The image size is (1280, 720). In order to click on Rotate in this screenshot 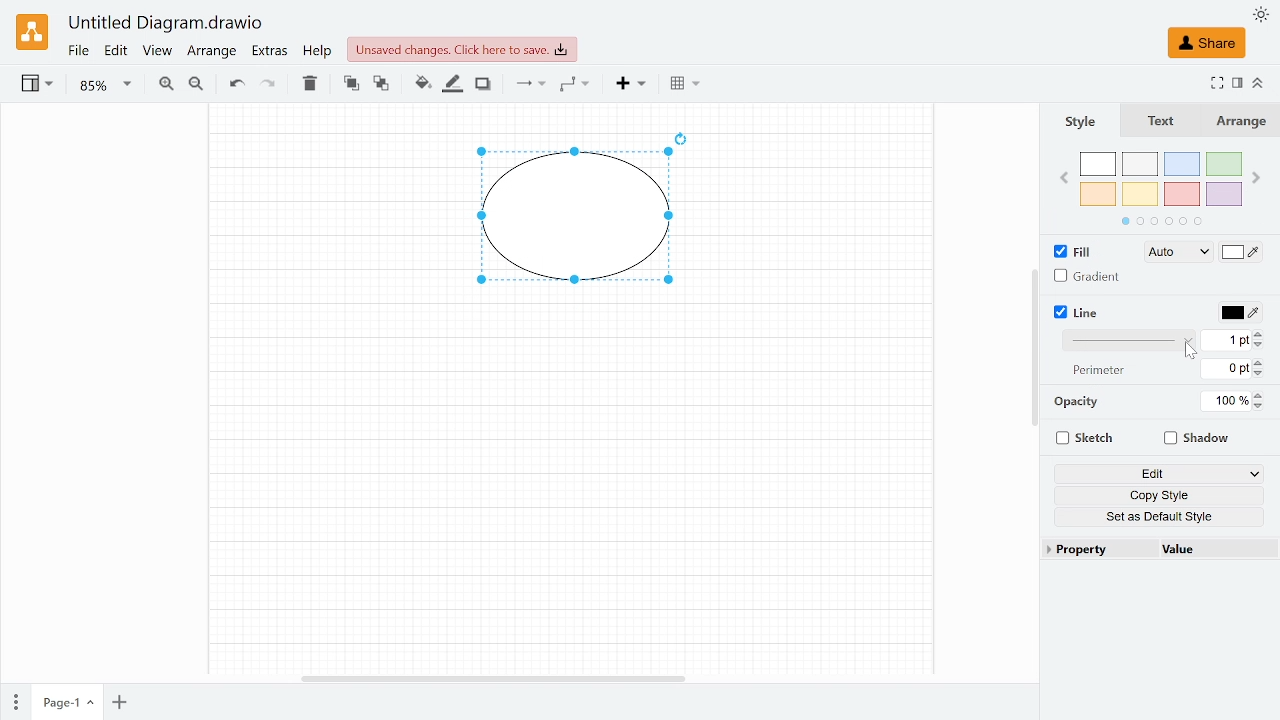, I will do `click(687, 136)`.